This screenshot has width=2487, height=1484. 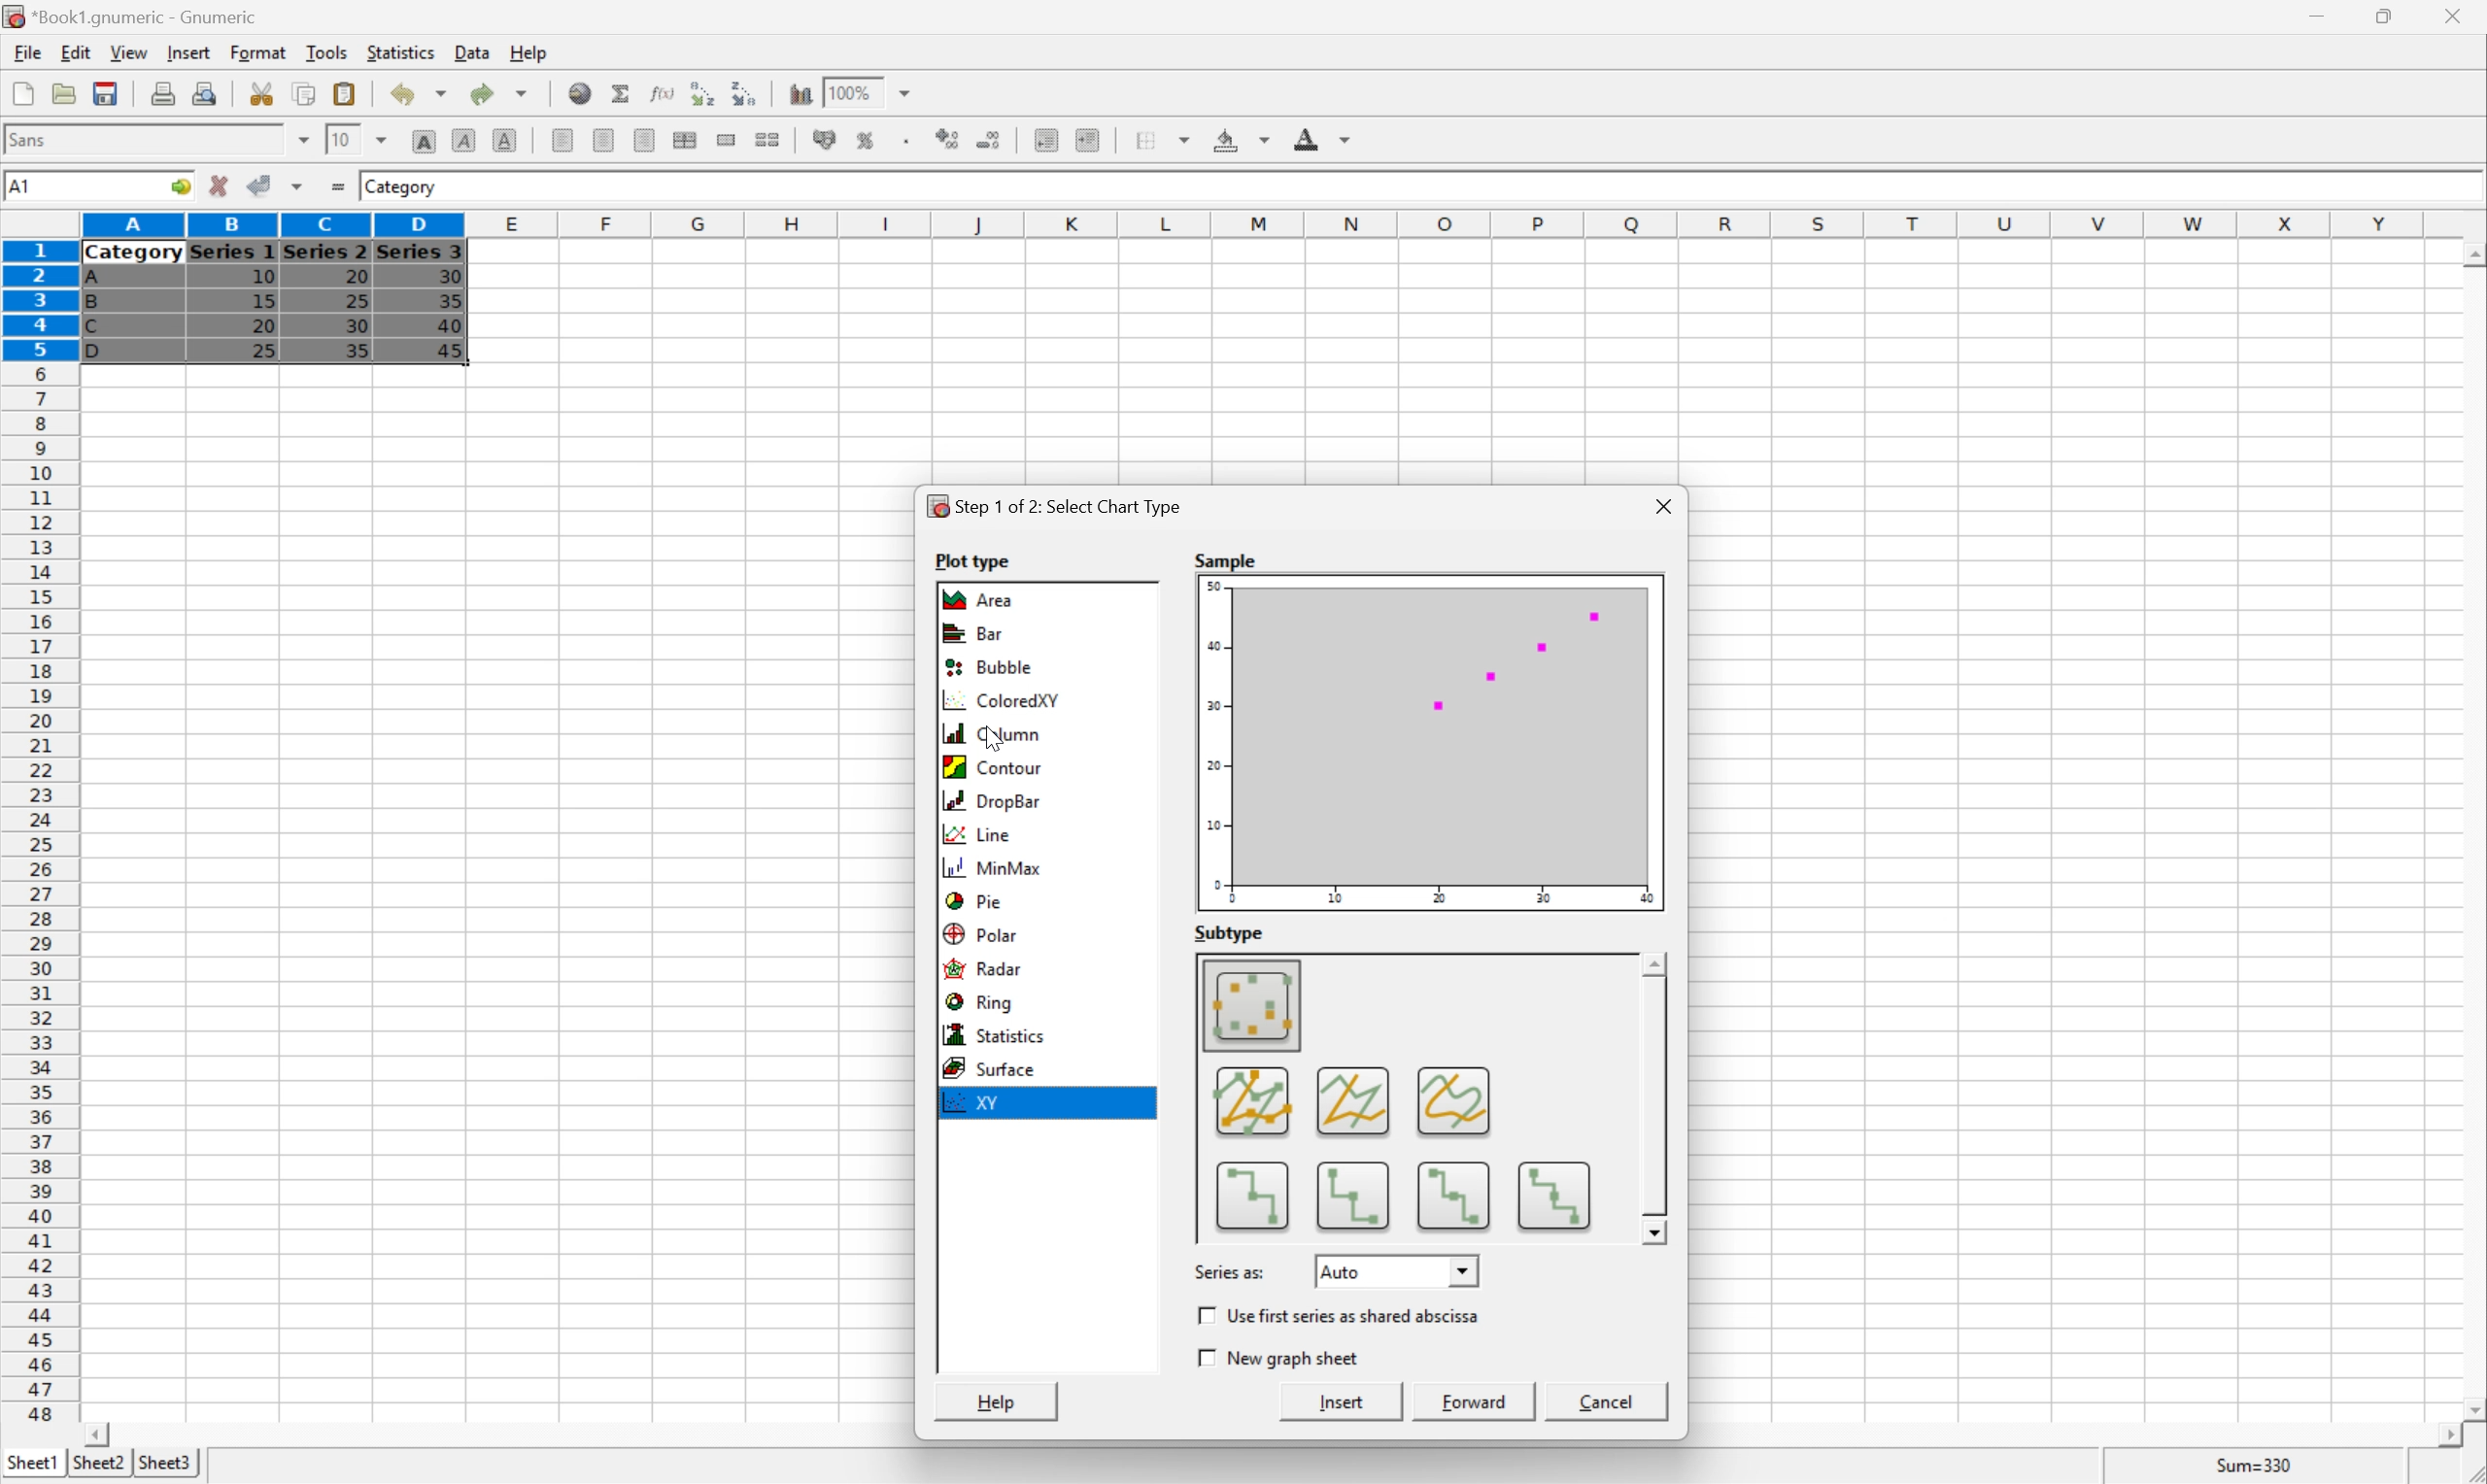 I want to click on Tools, so click(x=327, y=51).